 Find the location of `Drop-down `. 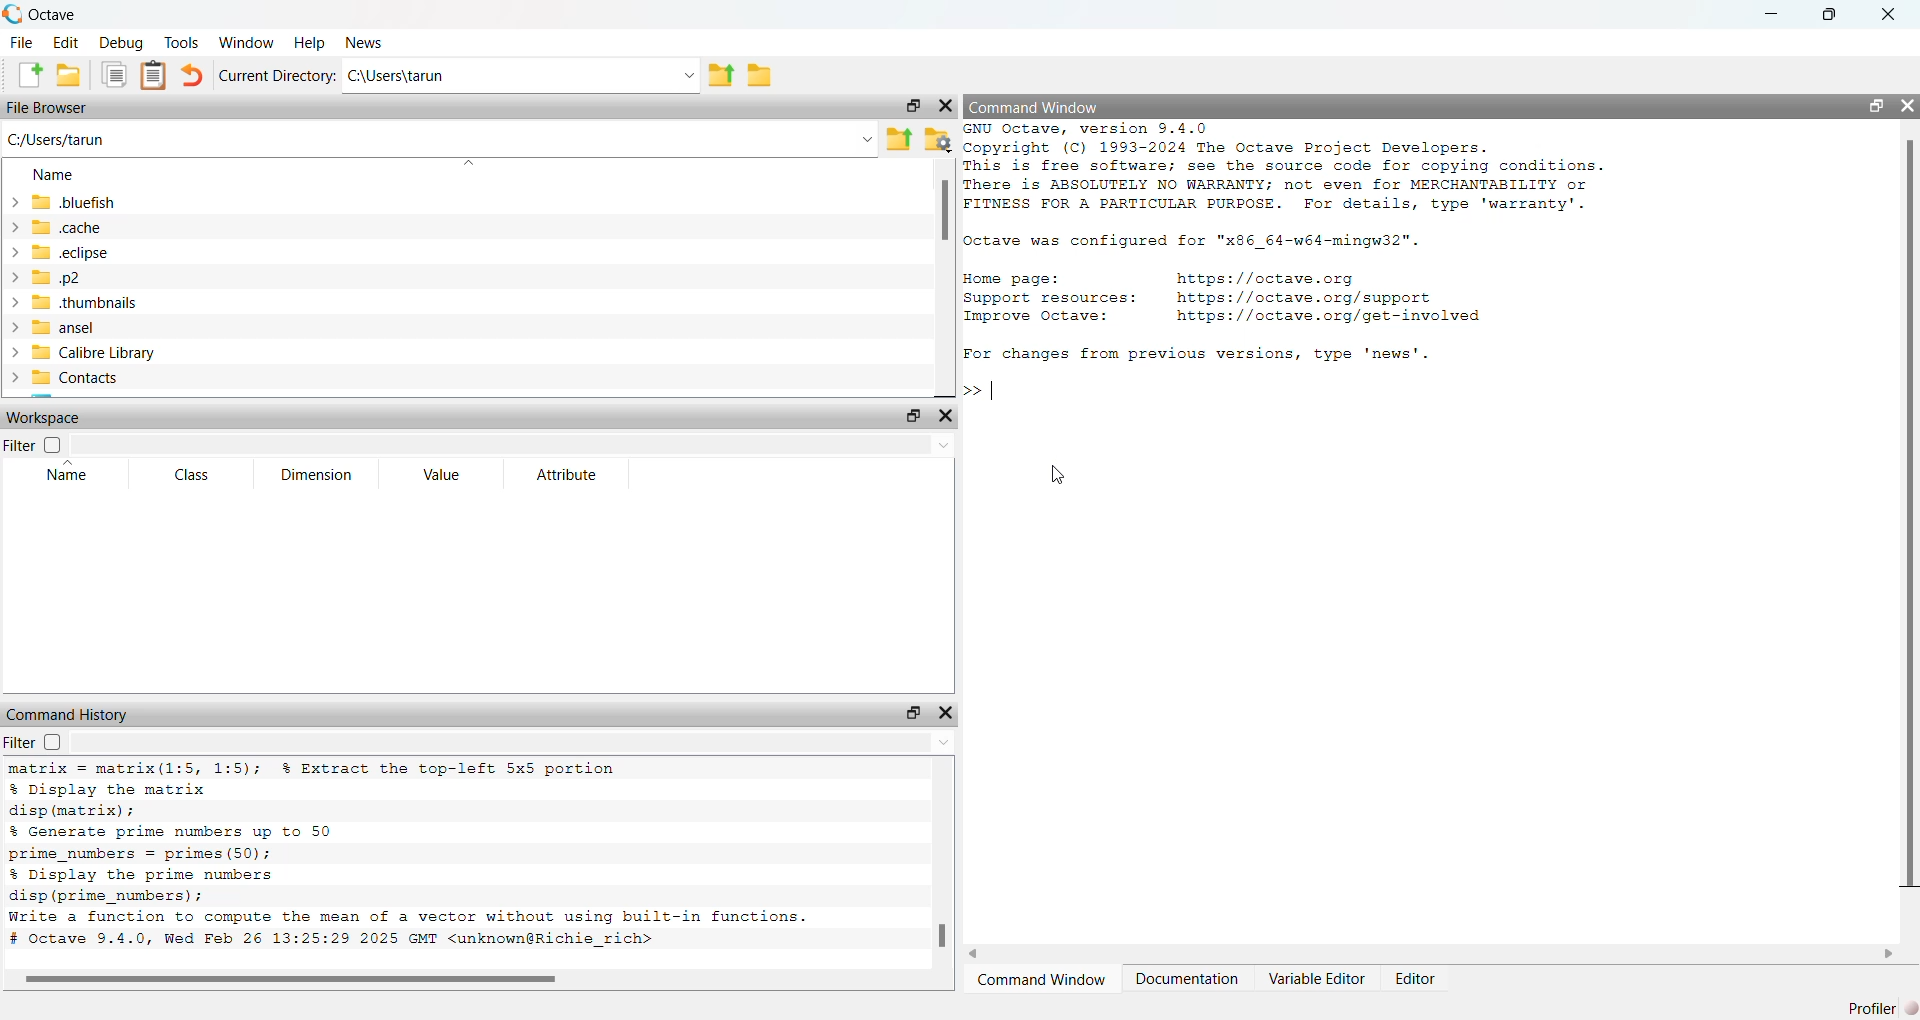

Drop-down  is located at coordinates (867, 141).